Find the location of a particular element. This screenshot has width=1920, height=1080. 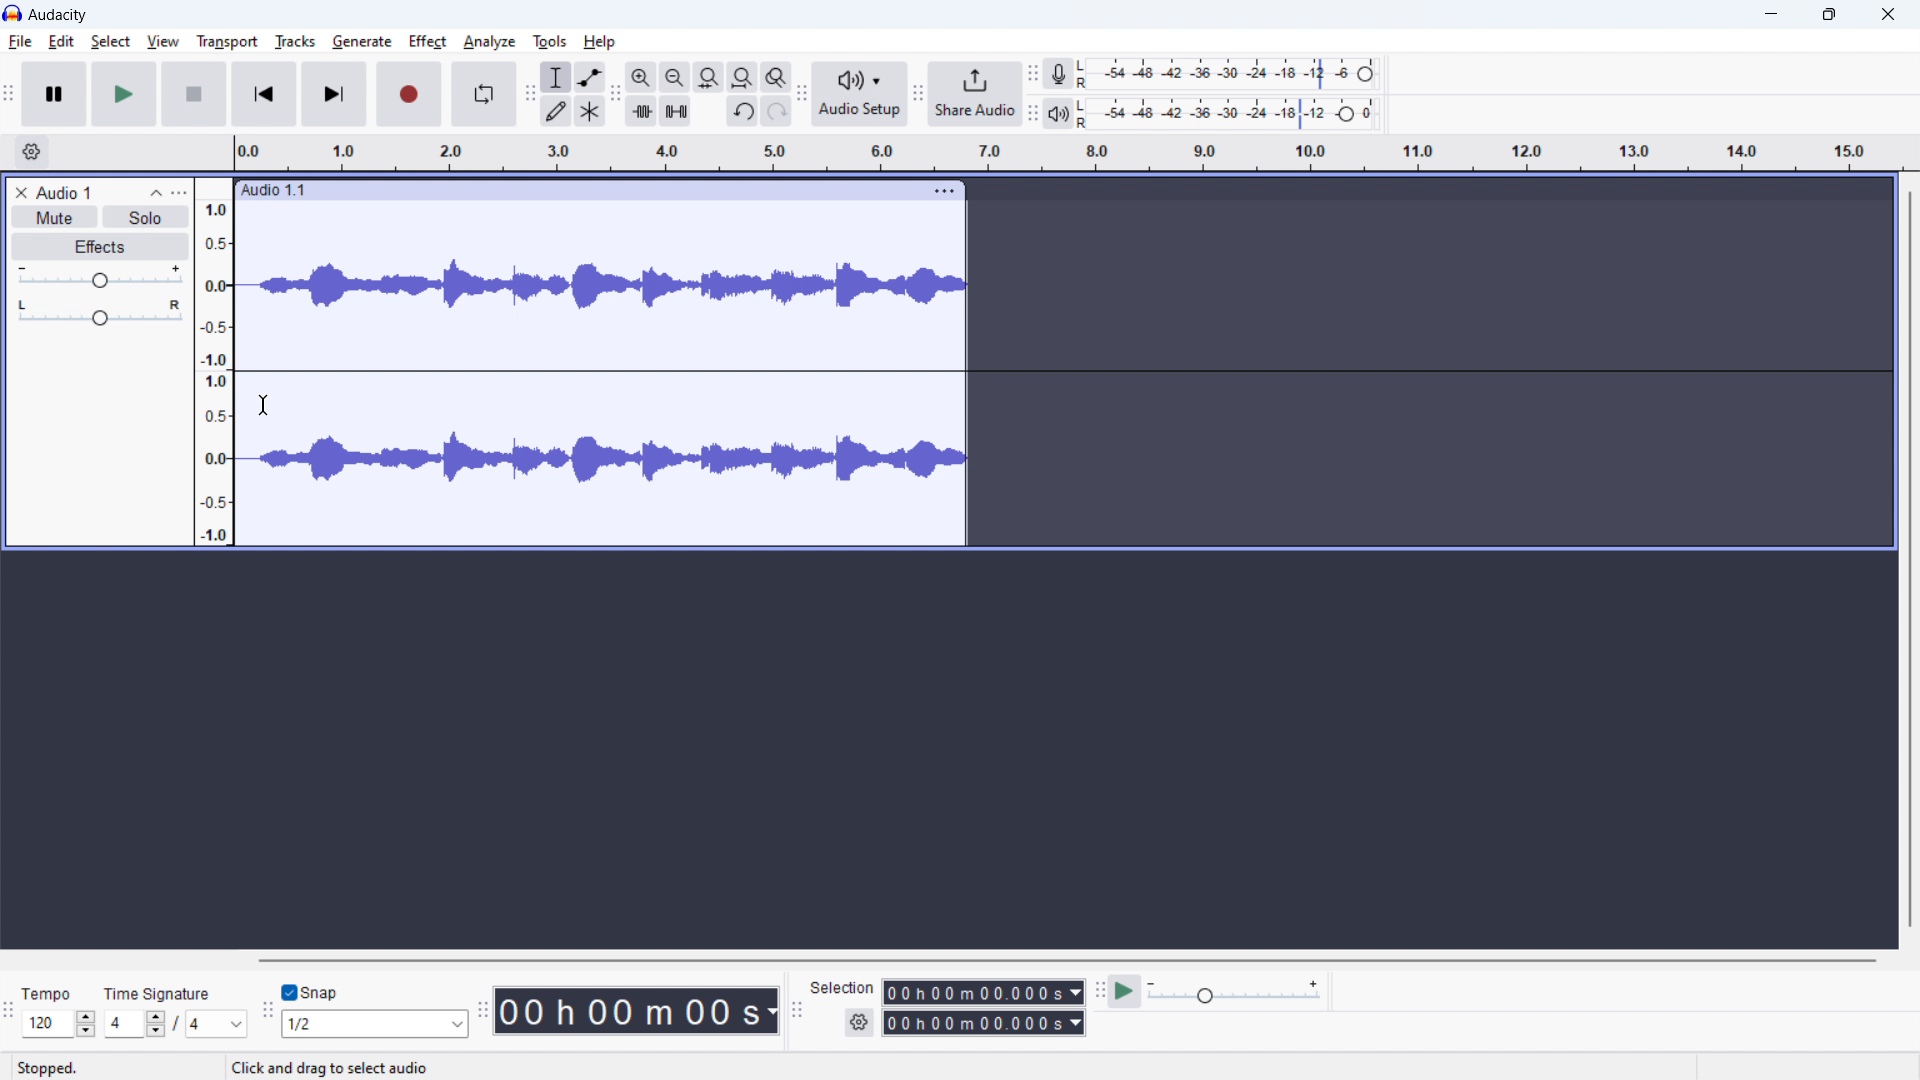

timestamp is located at coordinates (638, 1010).